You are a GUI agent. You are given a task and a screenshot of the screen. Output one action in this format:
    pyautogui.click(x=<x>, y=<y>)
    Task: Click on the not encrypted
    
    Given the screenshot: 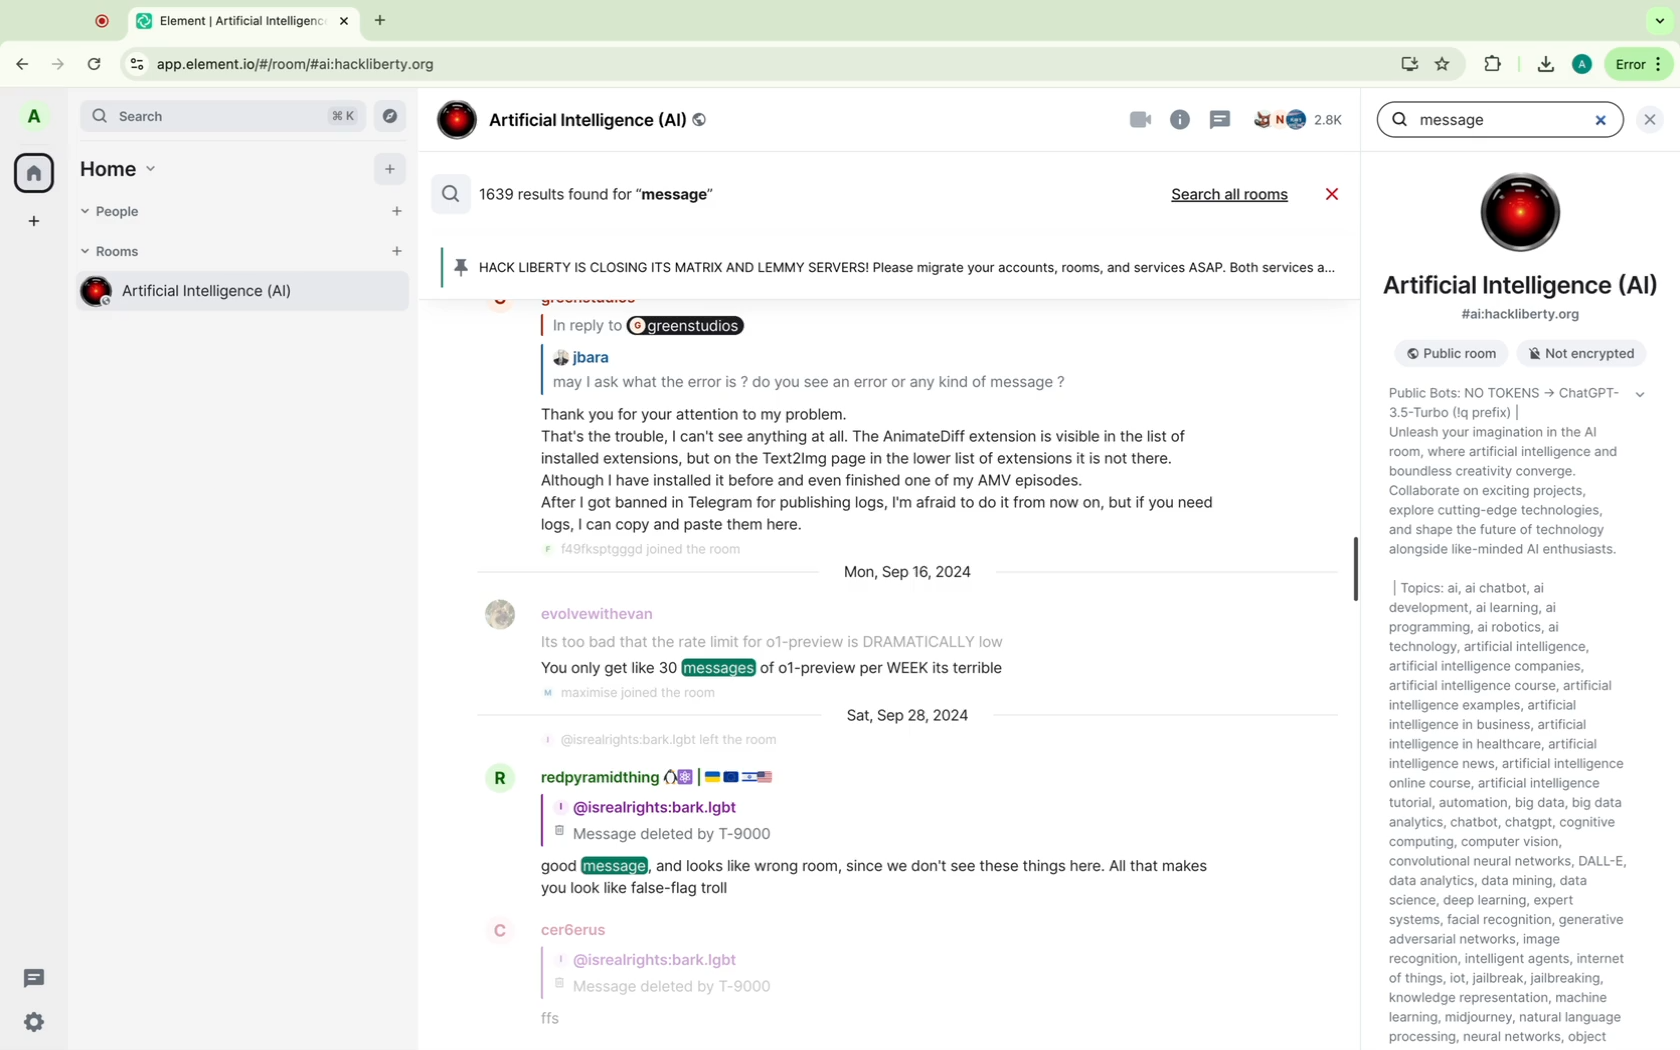 What is the action you would take?
    pyautogui.click(x=1575, y=355)
    